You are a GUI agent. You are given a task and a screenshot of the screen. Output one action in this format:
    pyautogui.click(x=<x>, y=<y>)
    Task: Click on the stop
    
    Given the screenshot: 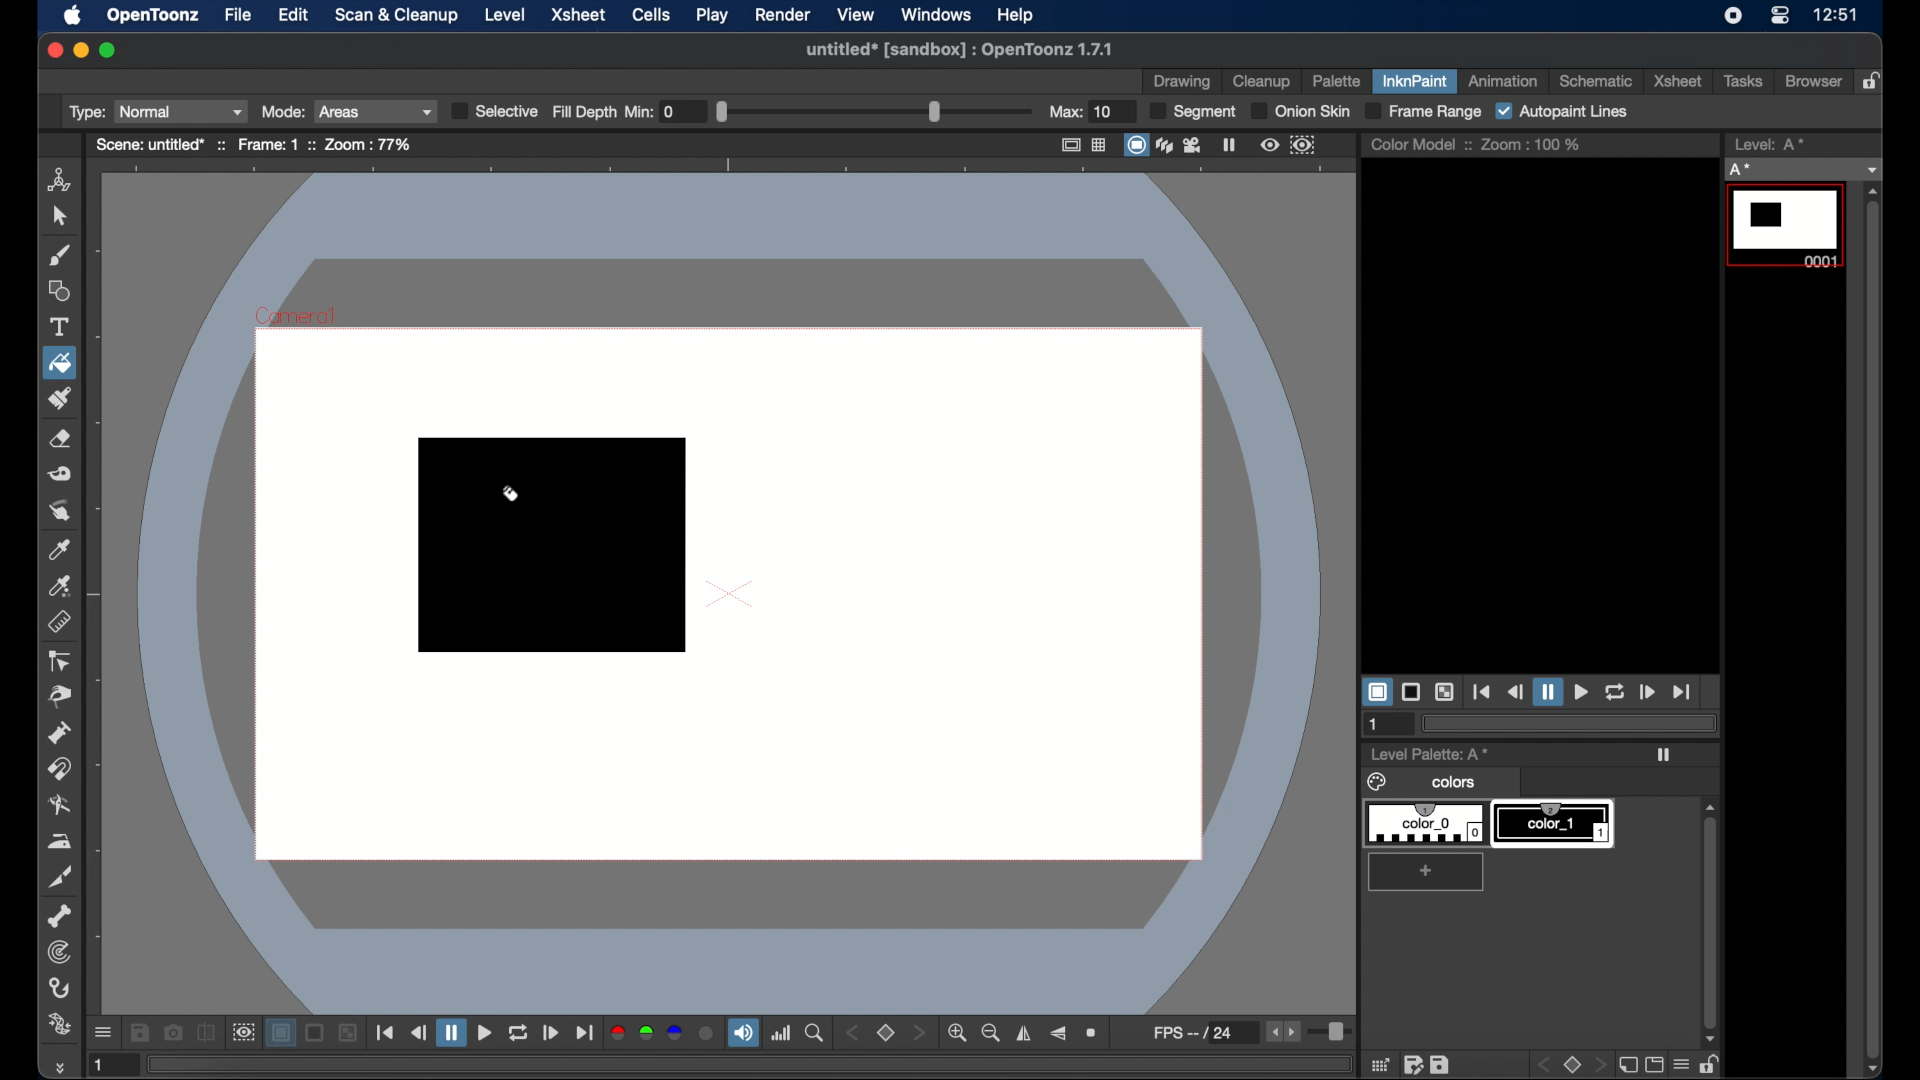 What is the action you would take?
    pyautogui.click(x=1574, y=1064)
    